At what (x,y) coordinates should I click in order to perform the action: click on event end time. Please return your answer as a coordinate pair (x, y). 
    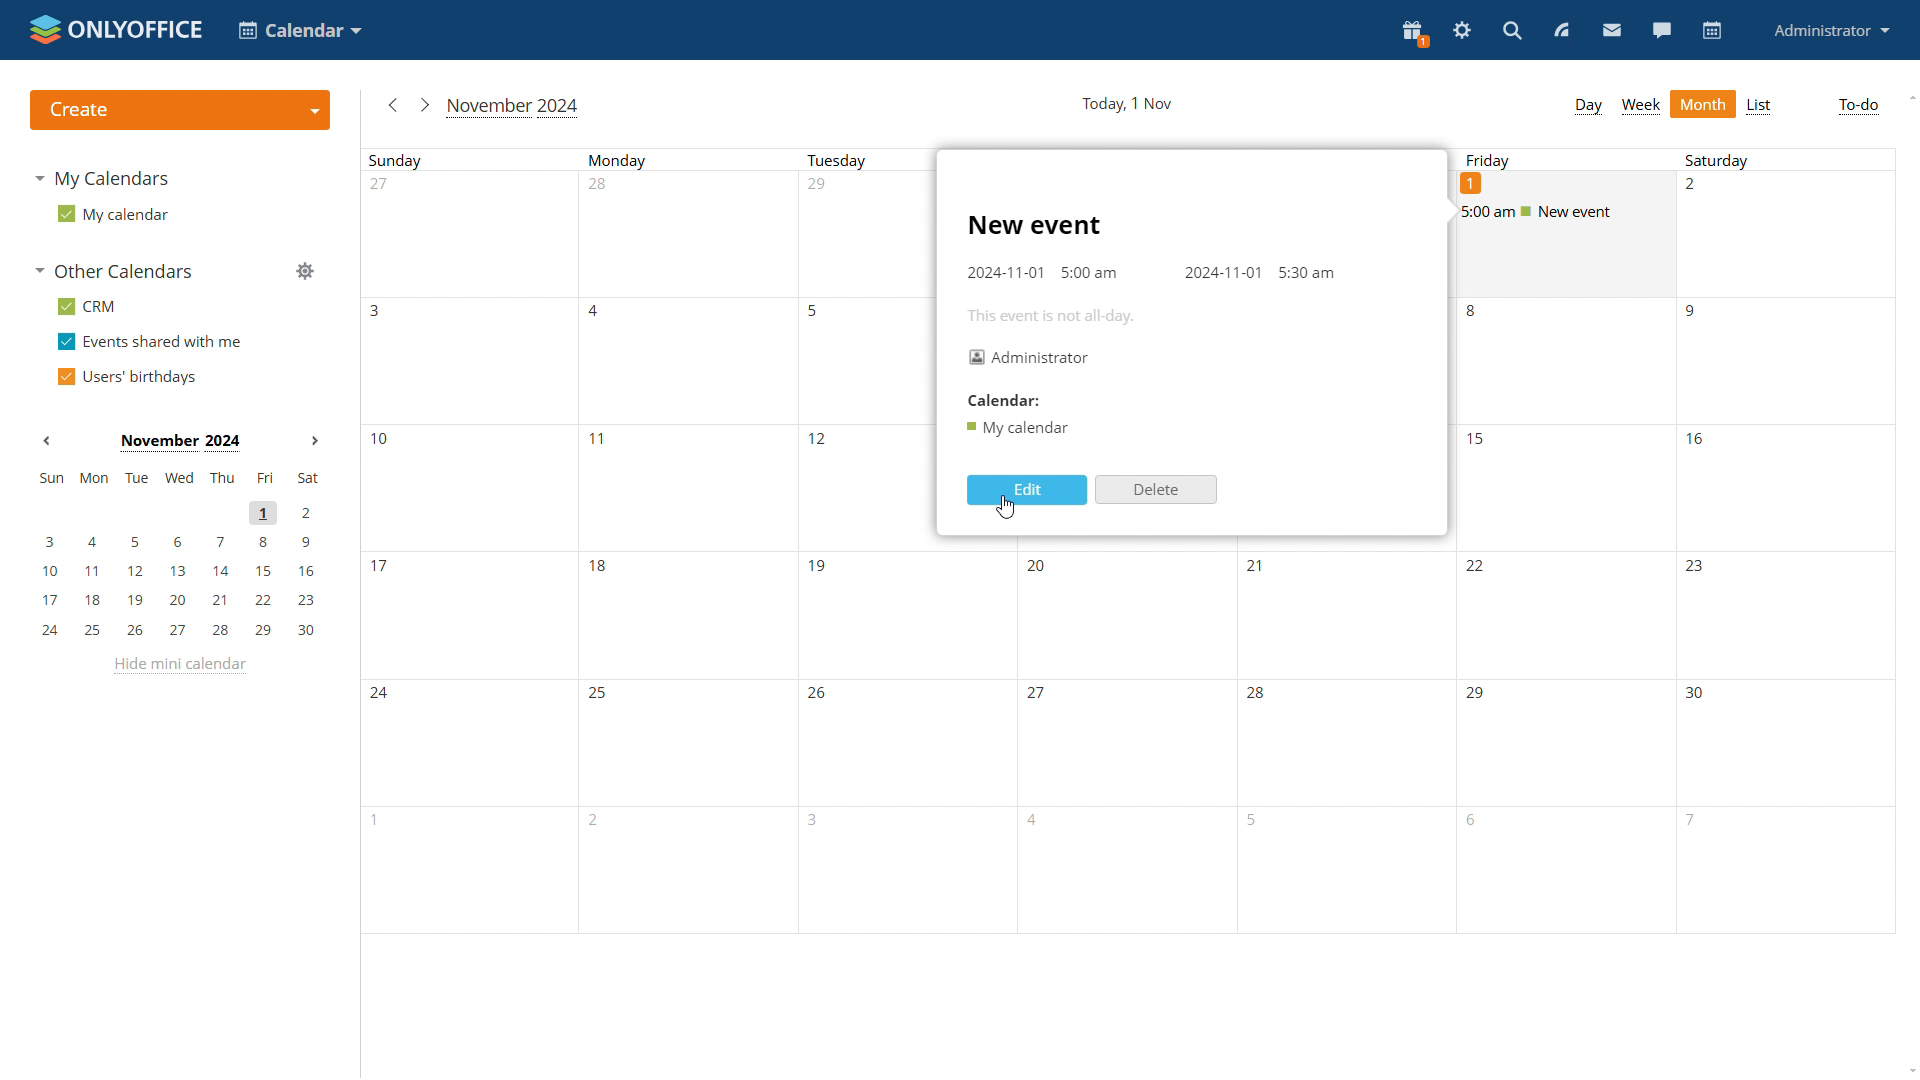
    Looking at the image, I should click on (1306, 272).